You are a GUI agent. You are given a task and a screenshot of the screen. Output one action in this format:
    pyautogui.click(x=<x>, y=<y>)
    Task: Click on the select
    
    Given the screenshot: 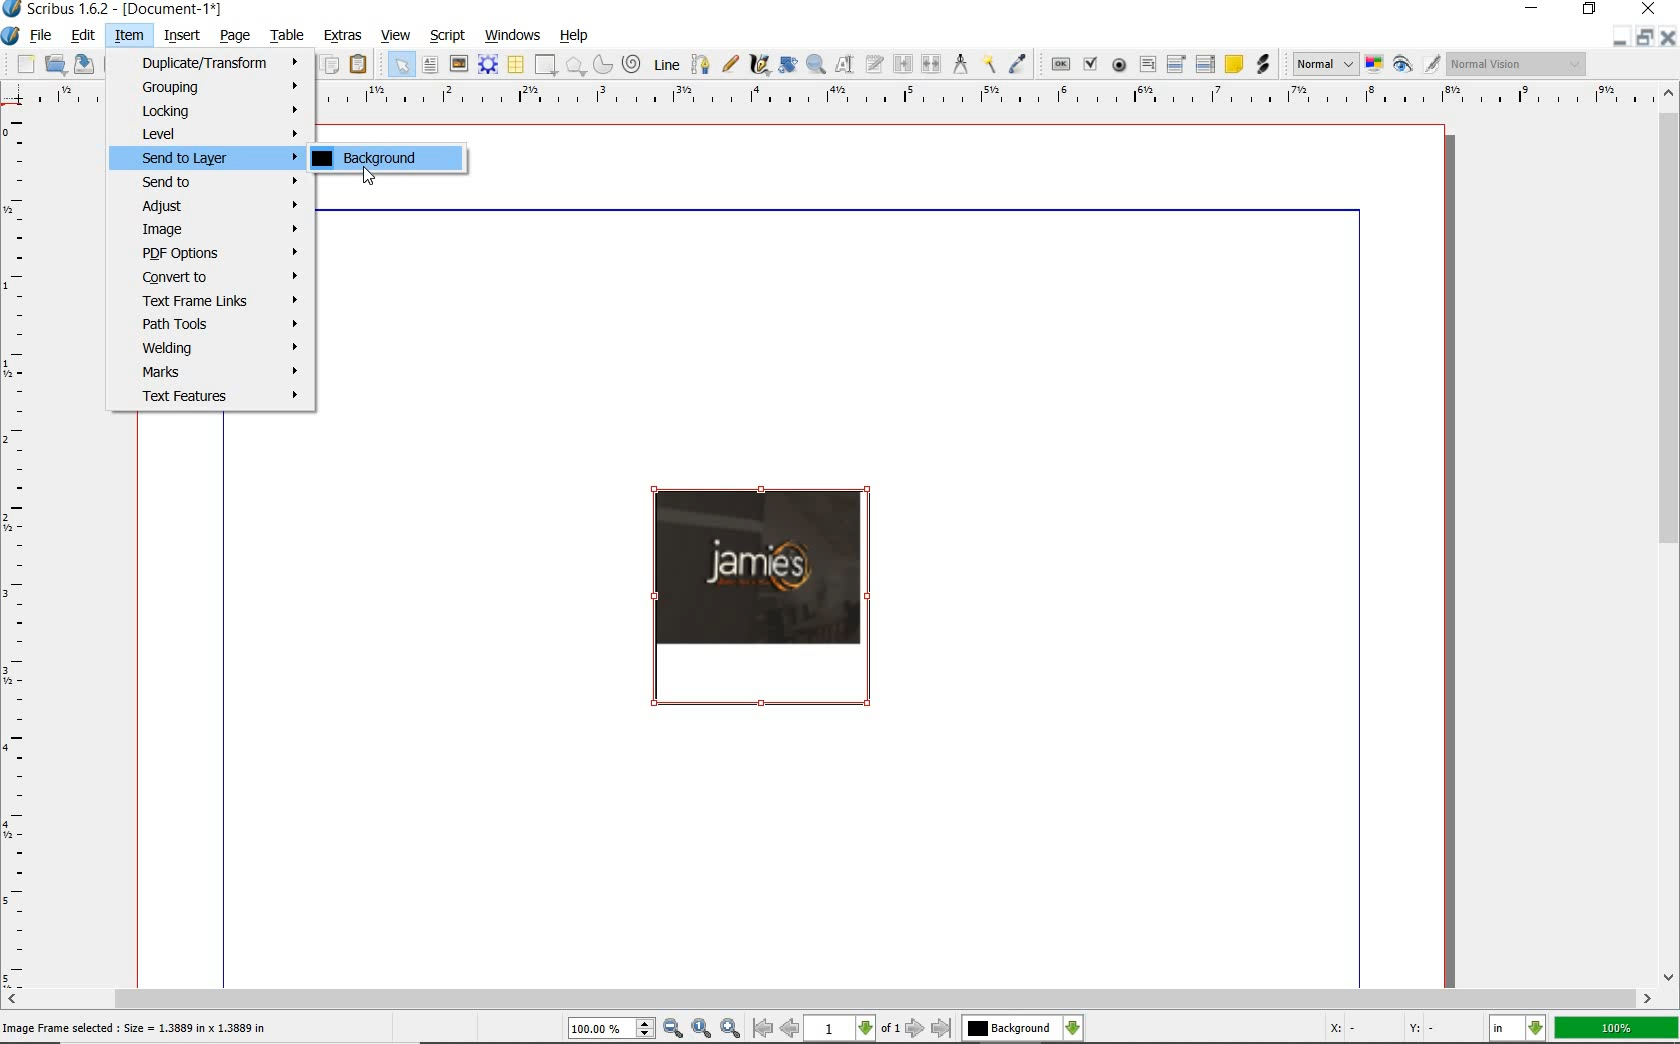 What is the action you would take?
    pyautogui.click(x=401, y=65)
    